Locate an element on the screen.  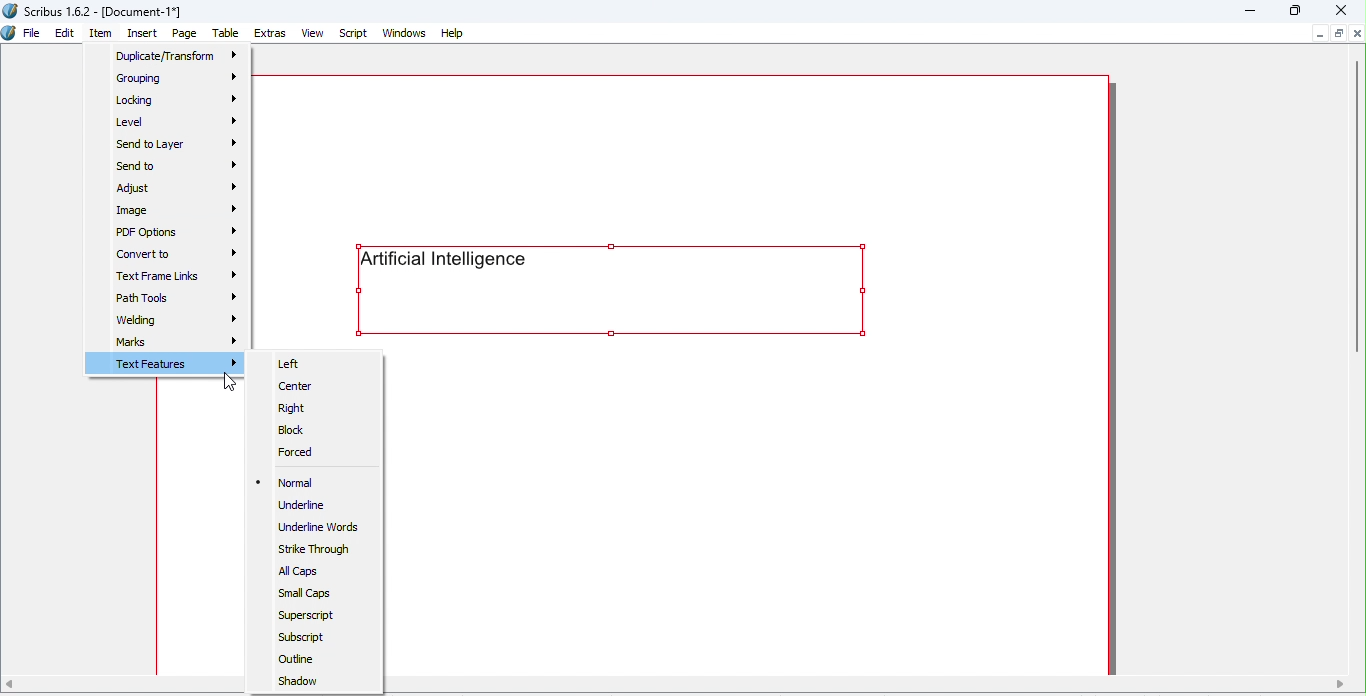
Icon is located at coordinates (9, 33).